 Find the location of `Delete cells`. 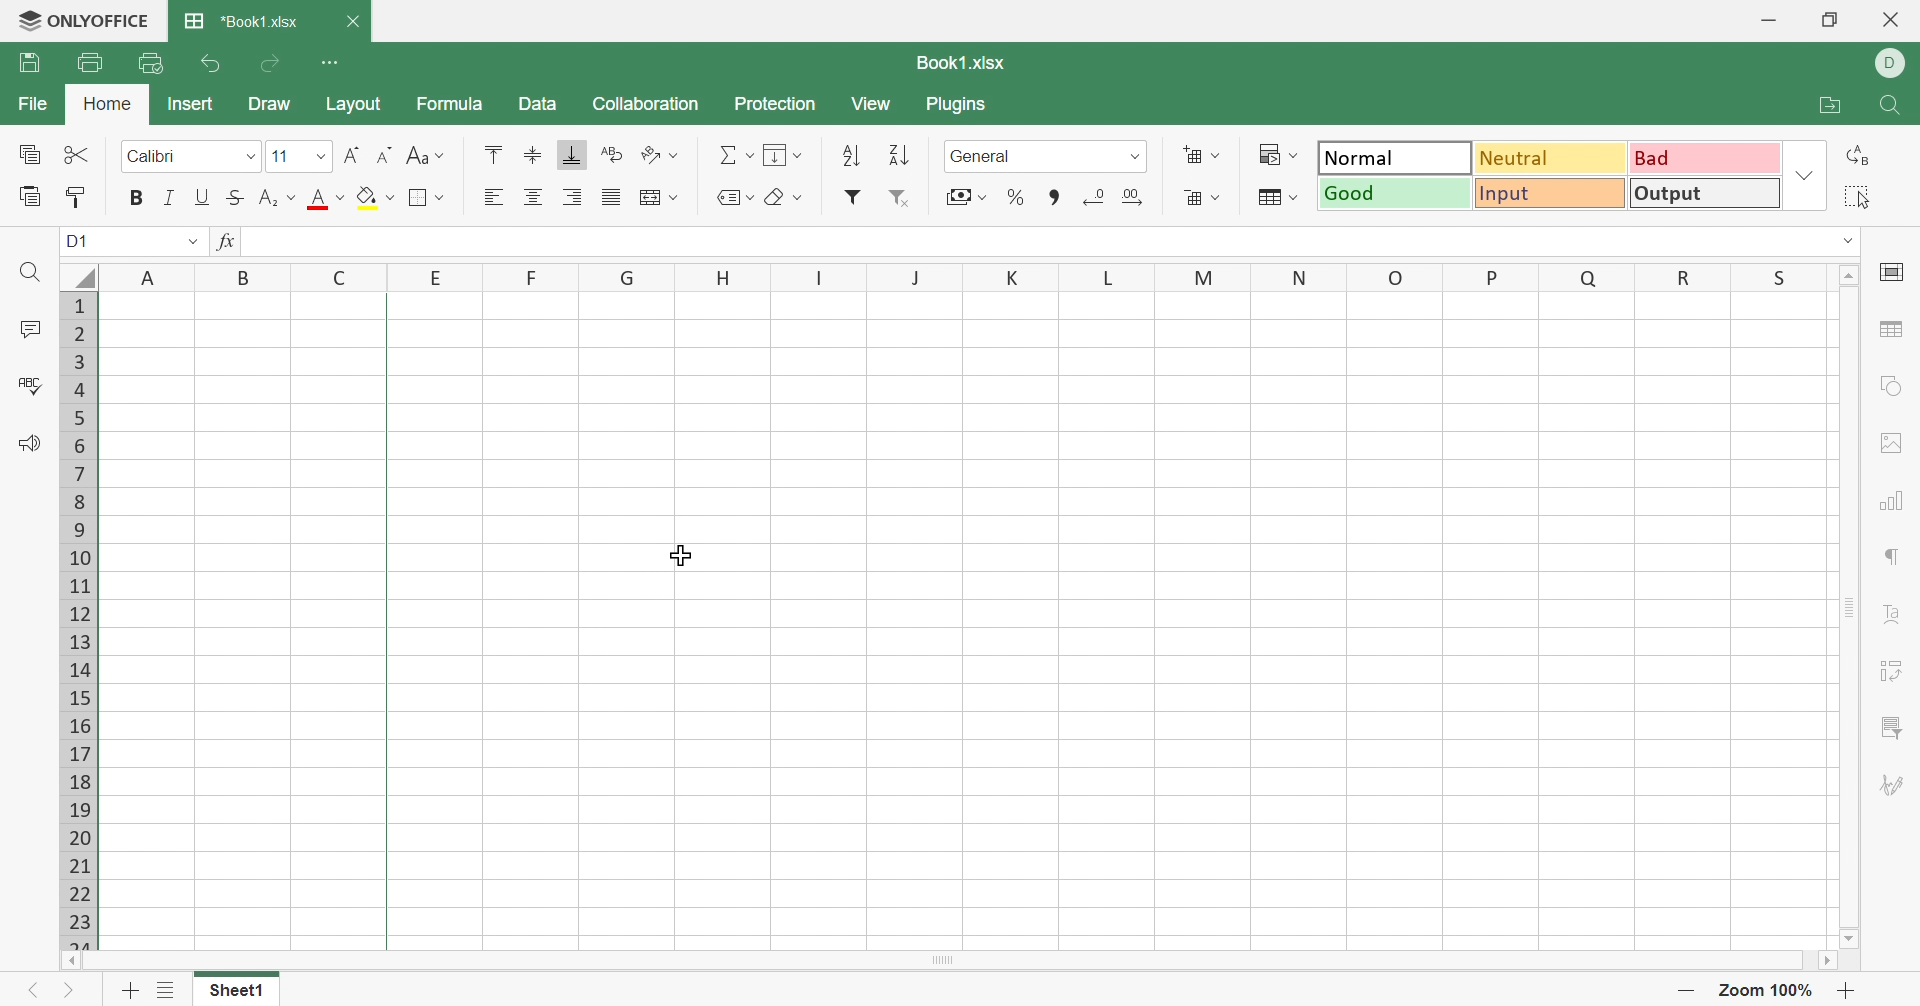

Delete cells is located at coordinates (1185, 197).